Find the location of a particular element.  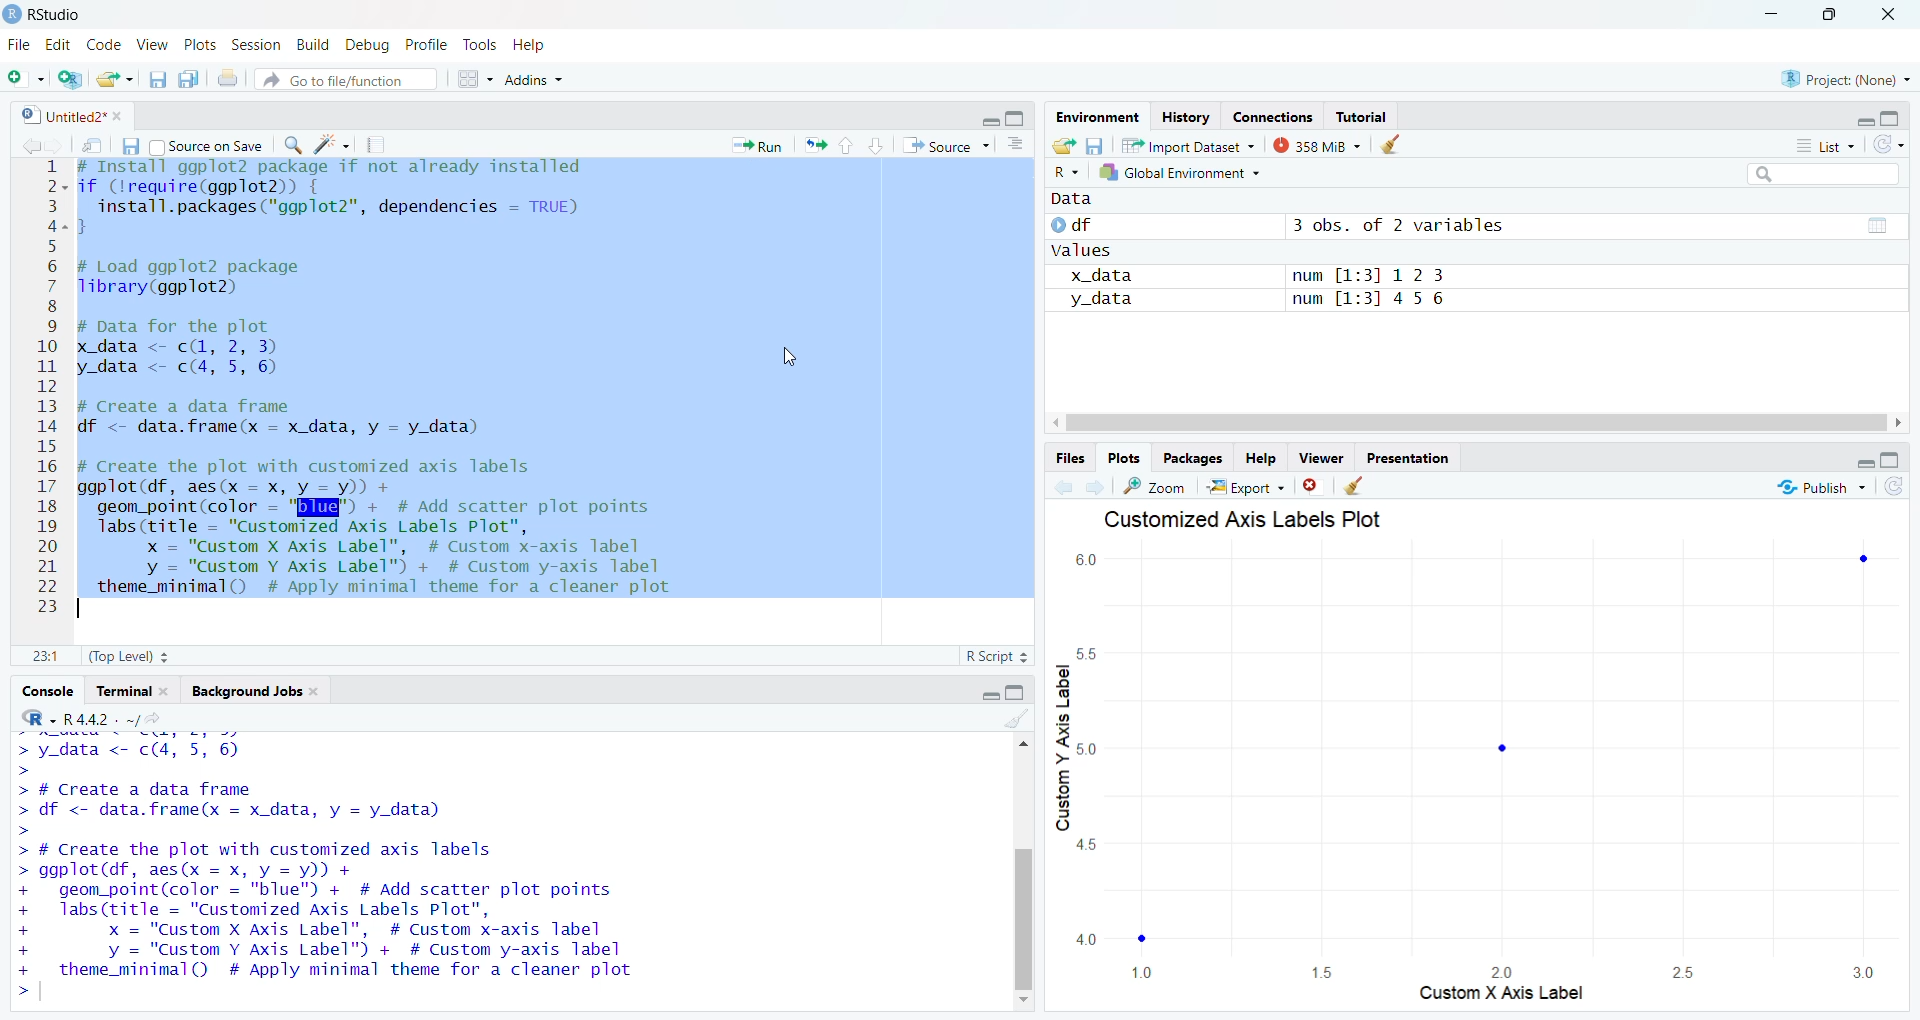

Data
df 3 obs. of 2 variables
values
x_data num [1:3] 123
y_data num [1:3] 45 6 is located at coordinates (1334, 270).